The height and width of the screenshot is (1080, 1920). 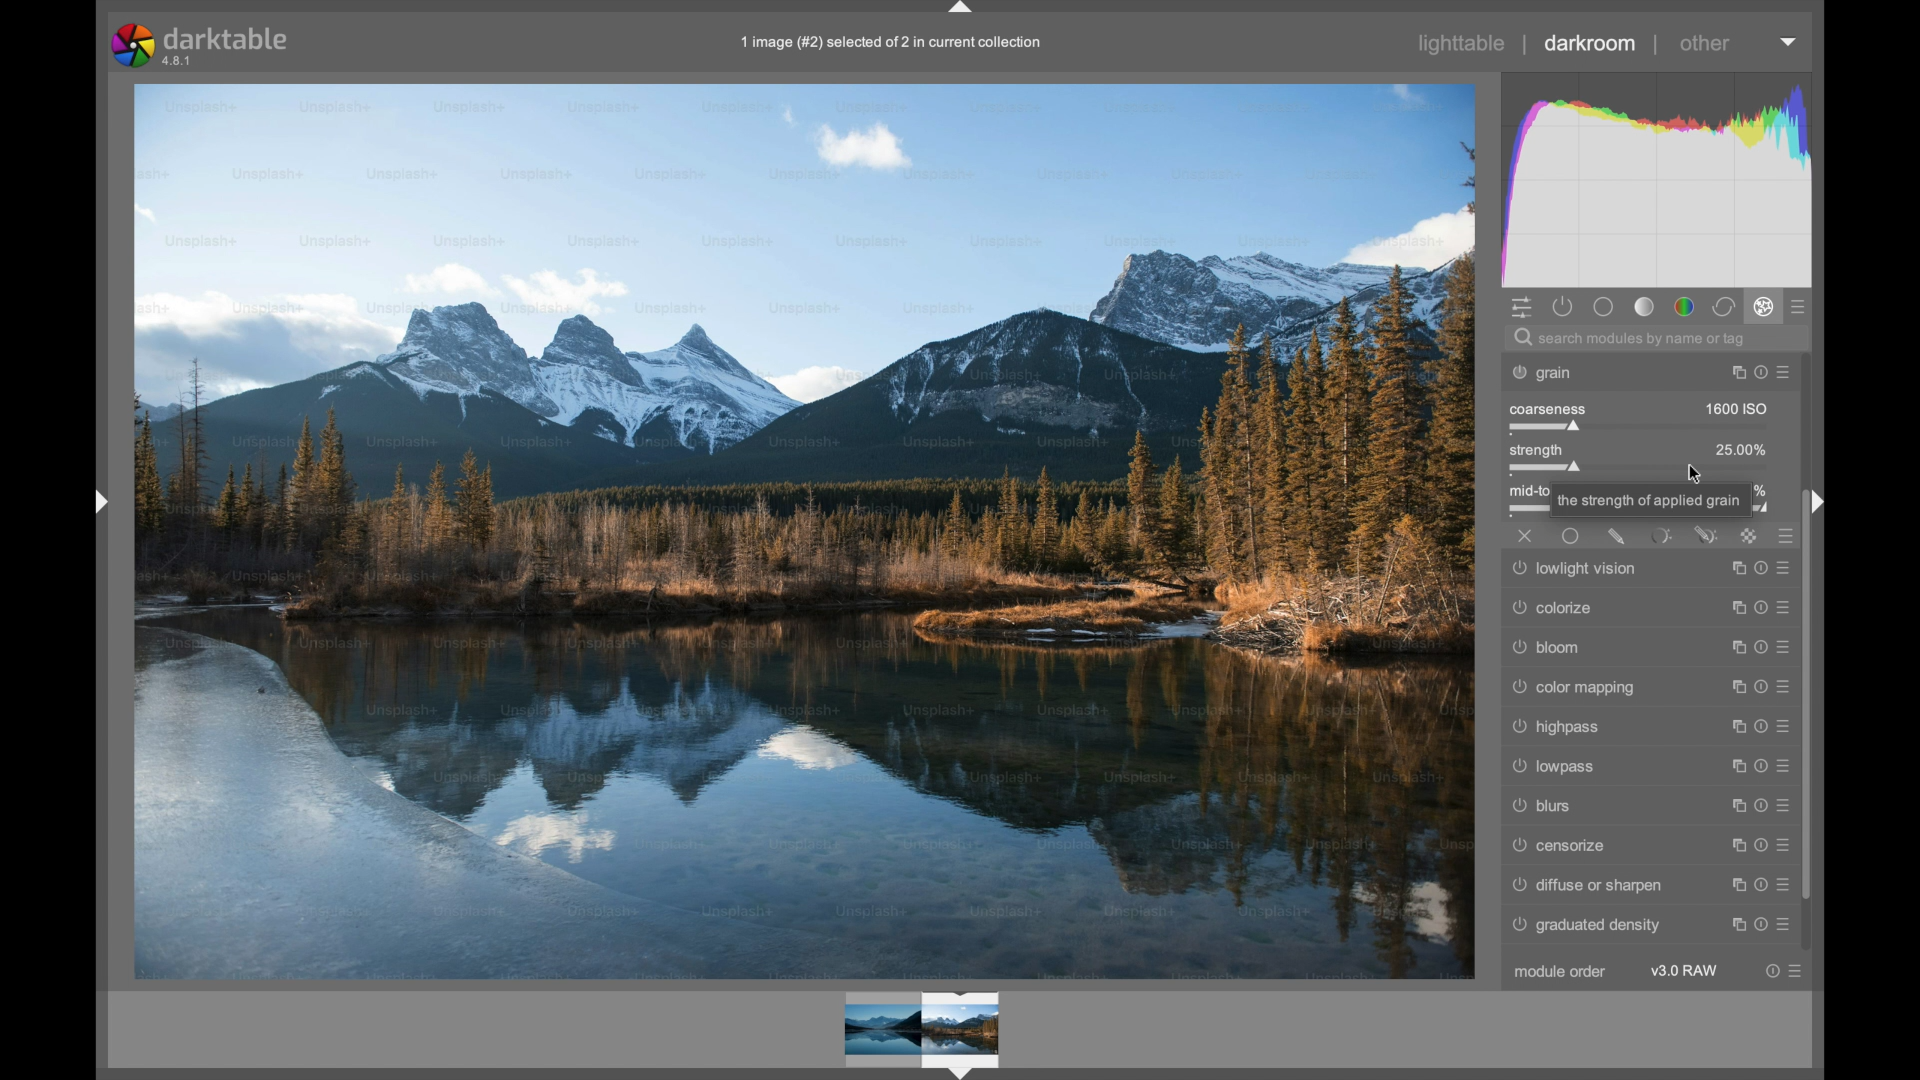 I want to click on reset parameters, so click(x=1761, y=925).